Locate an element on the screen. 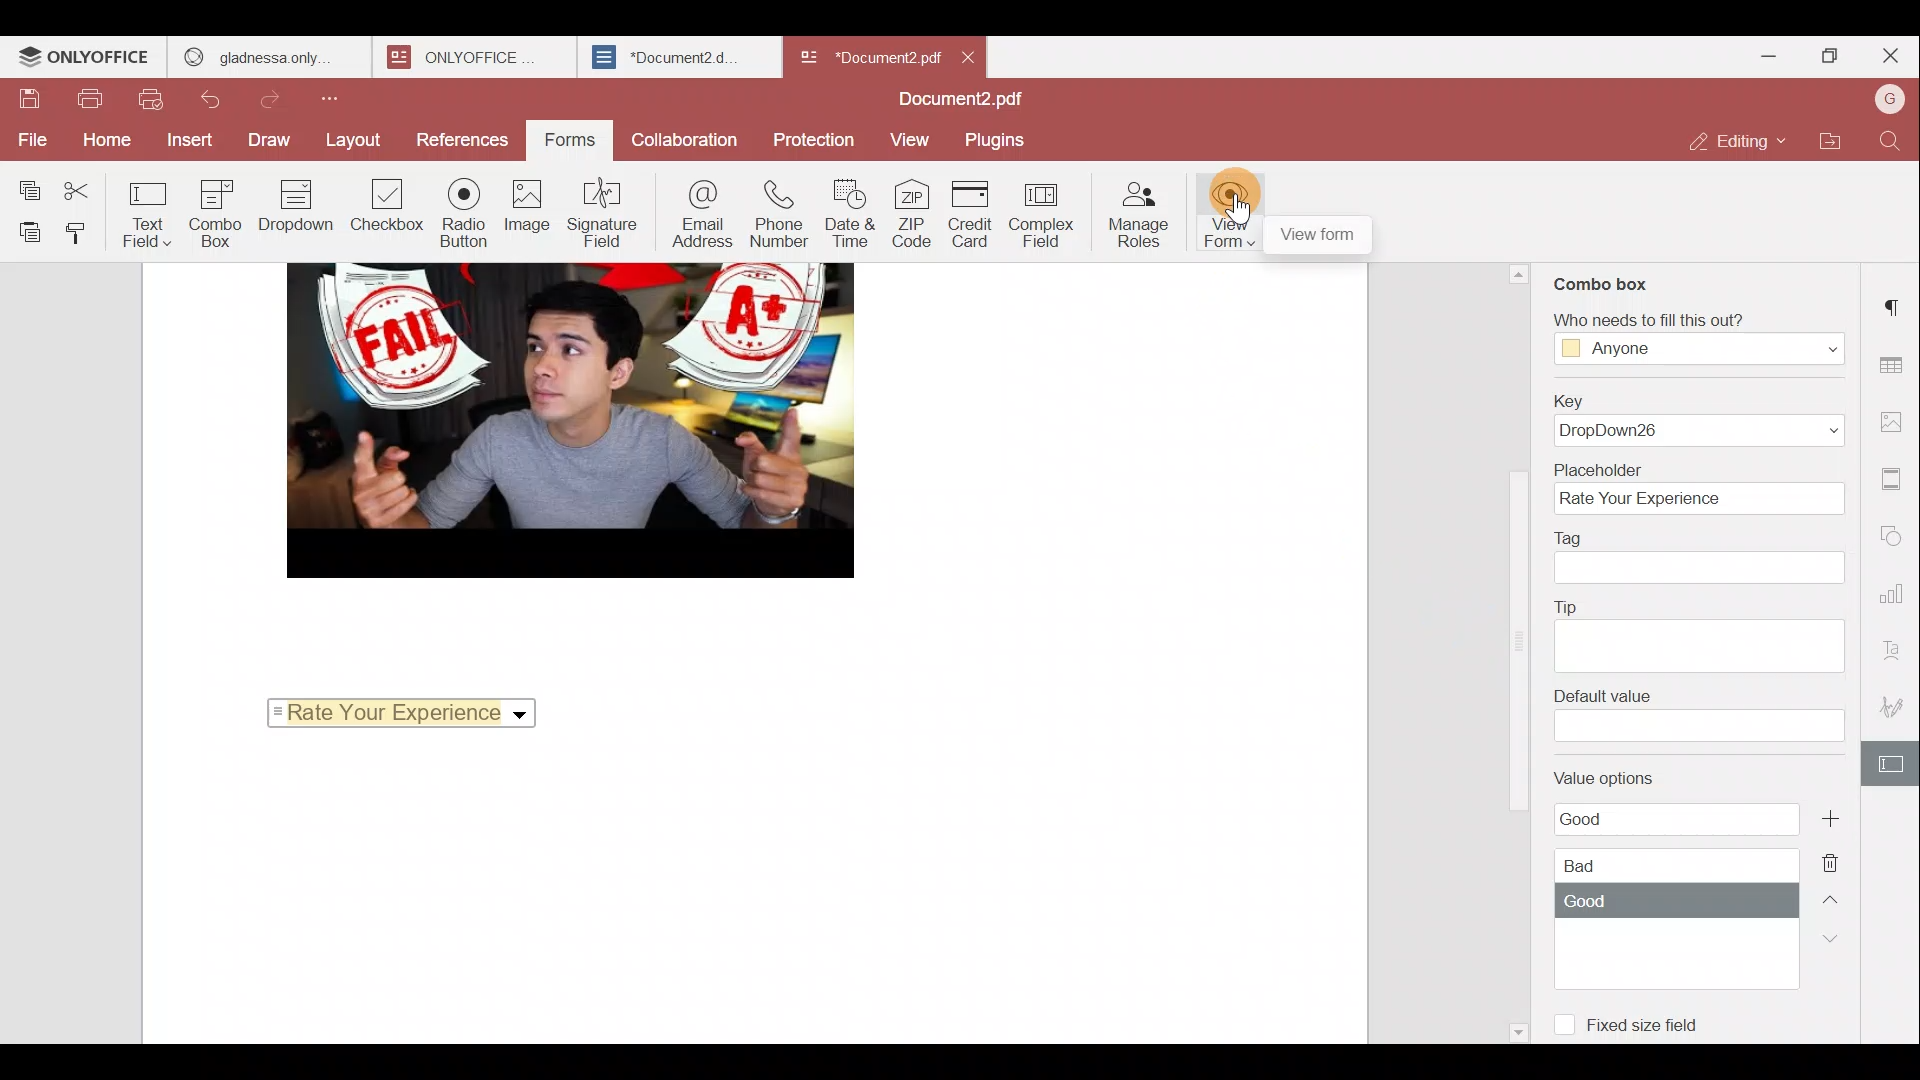 This screenshot has height=1080, width=1920. Collaboration is located at coordinates (683, 139).